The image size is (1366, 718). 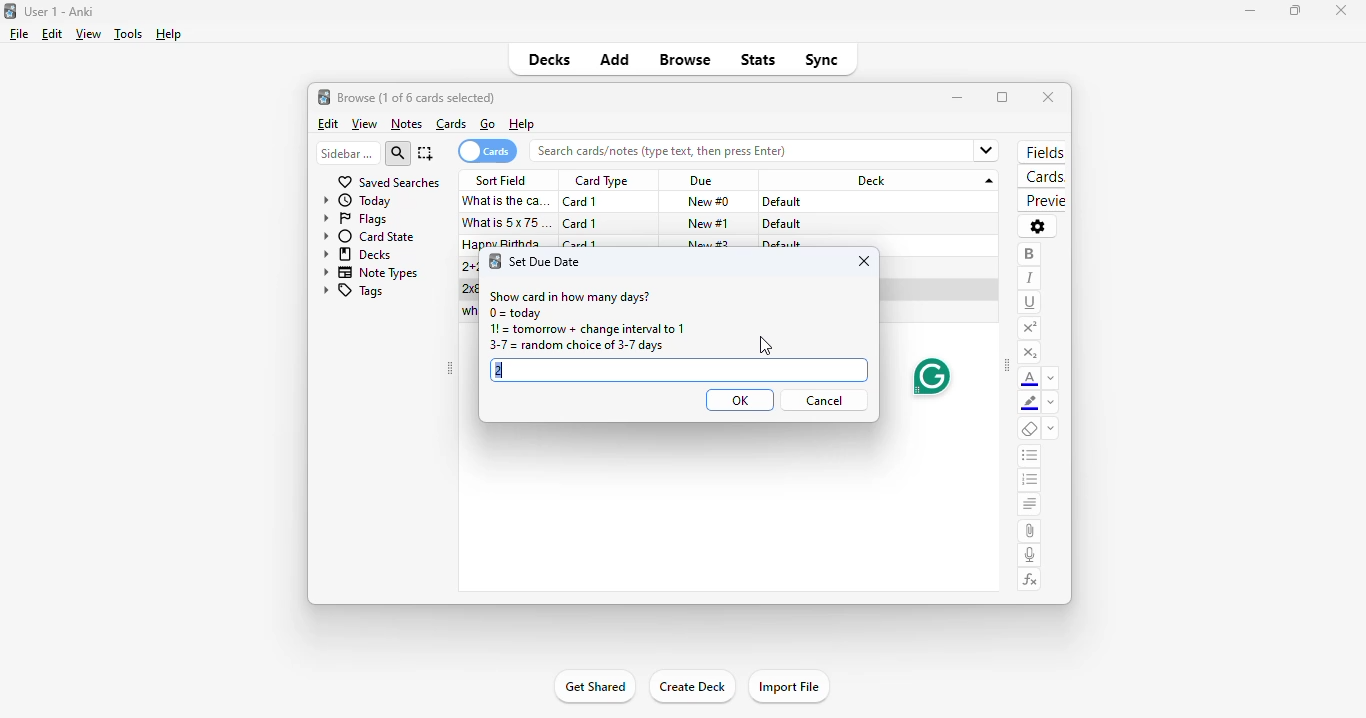 I want to click on maximize, so click(x=1294, y=12).